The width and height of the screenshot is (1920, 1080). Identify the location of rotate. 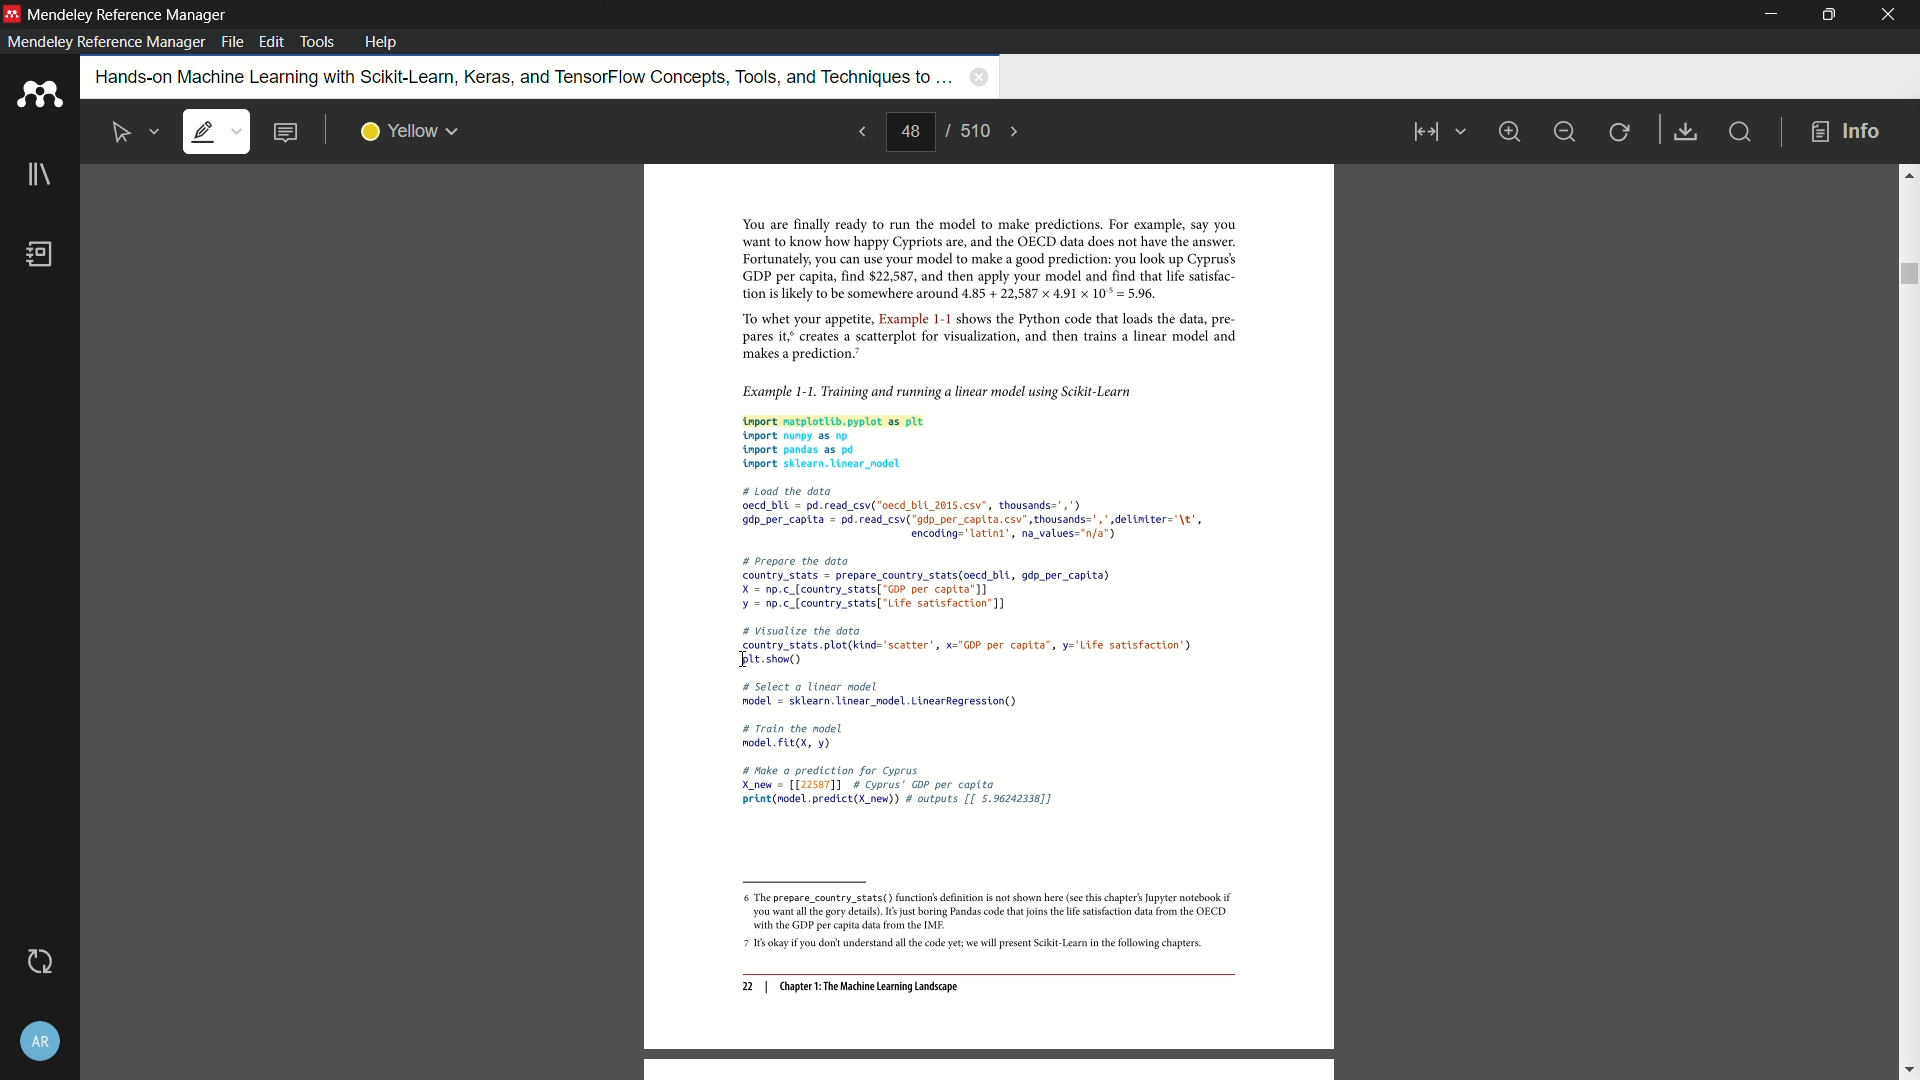
(1621, 133).